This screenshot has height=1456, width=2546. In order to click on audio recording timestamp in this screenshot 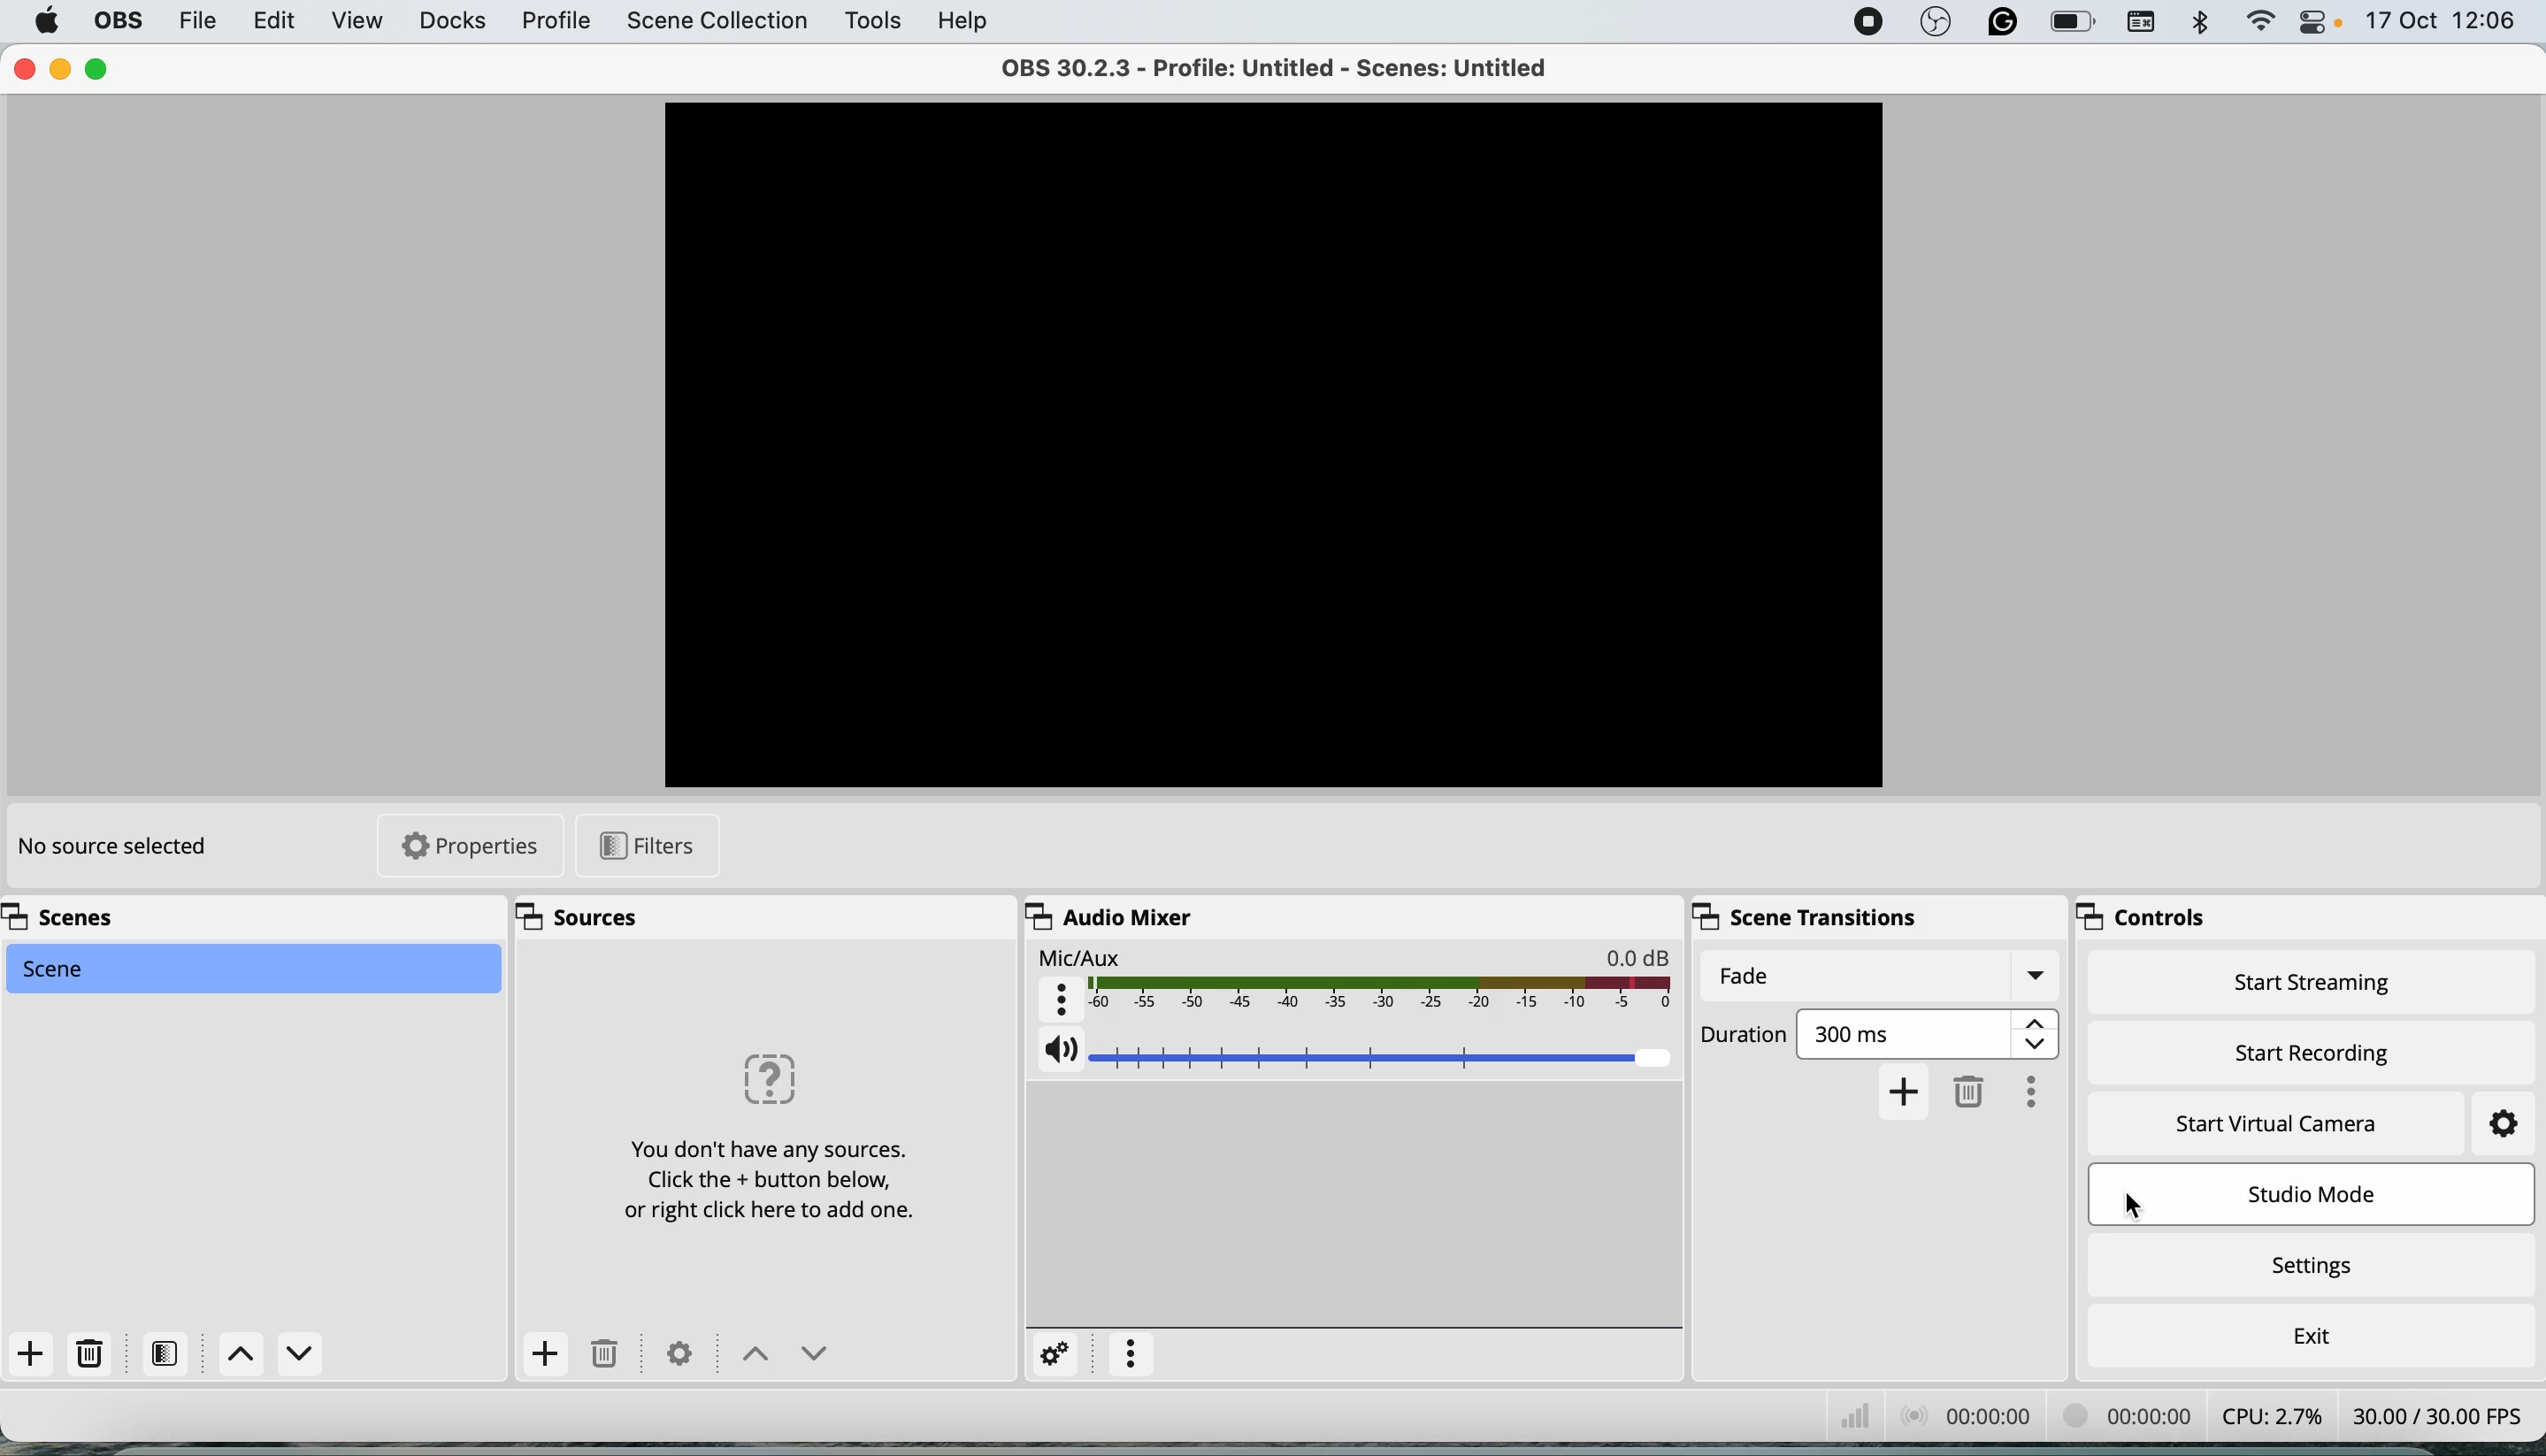, I will do `click(1966, 1416)`.